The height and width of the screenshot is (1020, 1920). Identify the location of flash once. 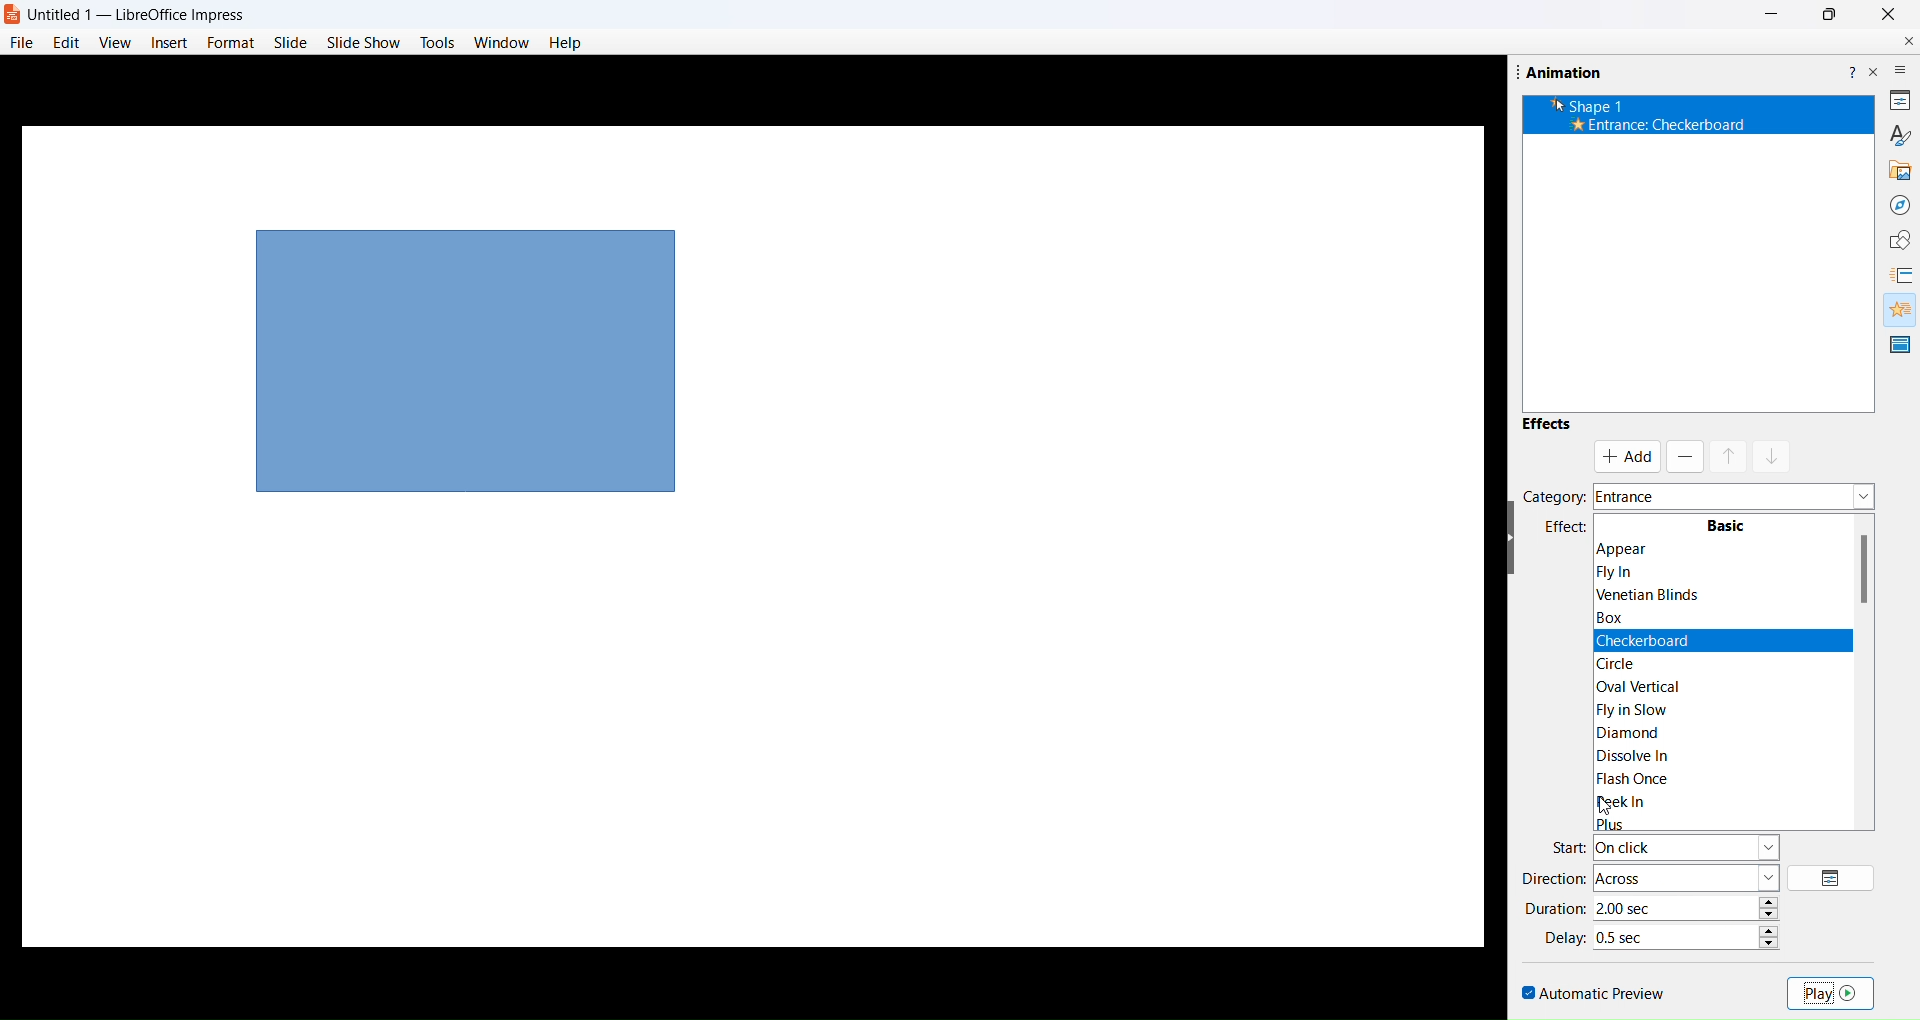
(1631, 777).